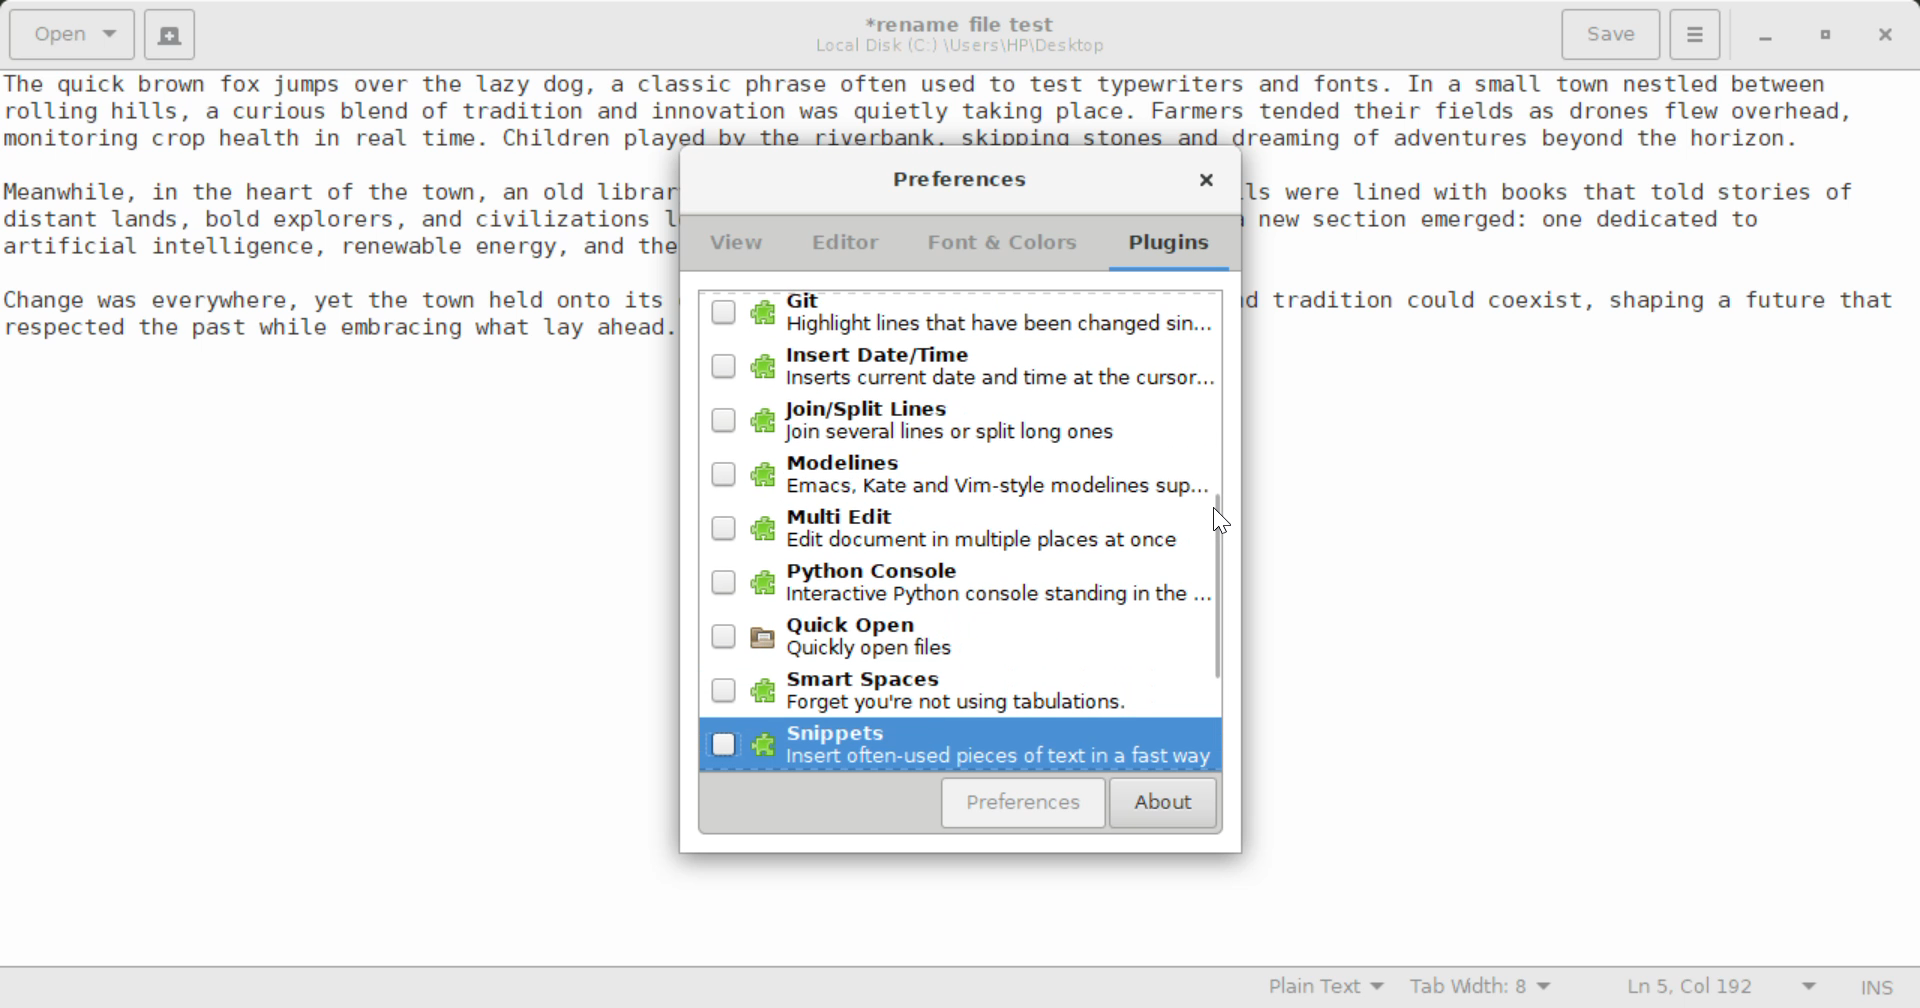  I want to click on Sample text about a charming town, so click(960, 109).